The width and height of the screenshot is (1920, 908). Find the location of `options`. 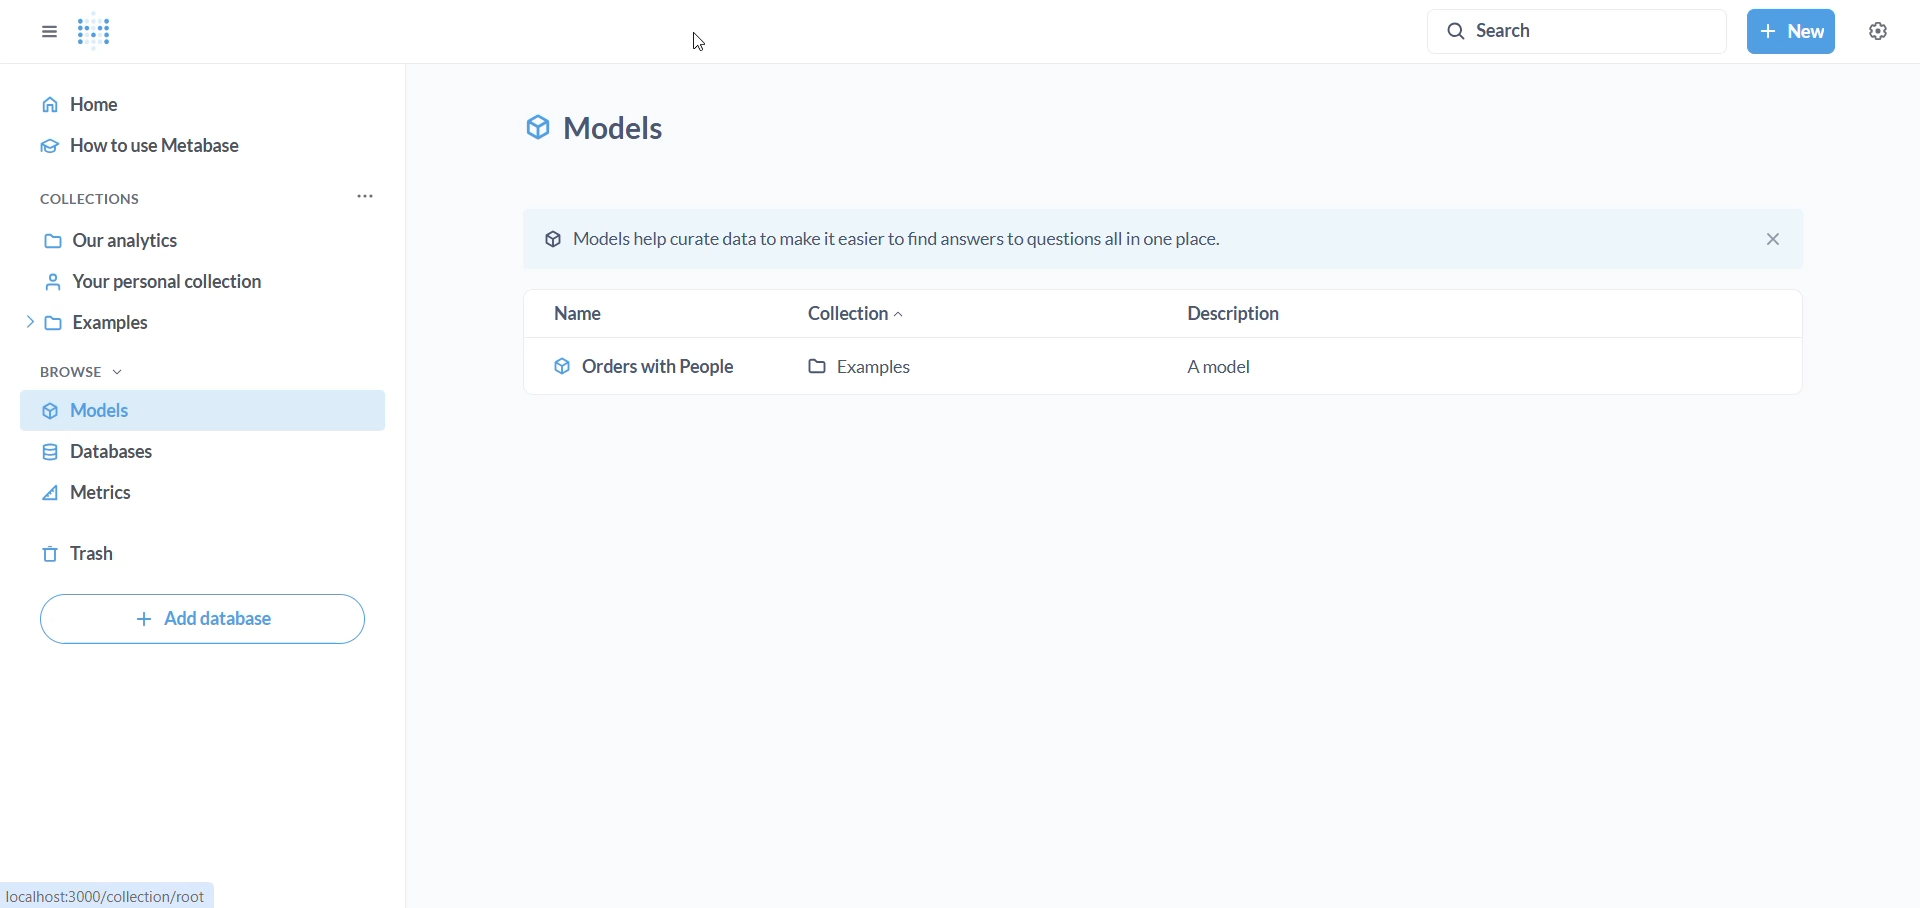

options is located at coordinates (46, 30).